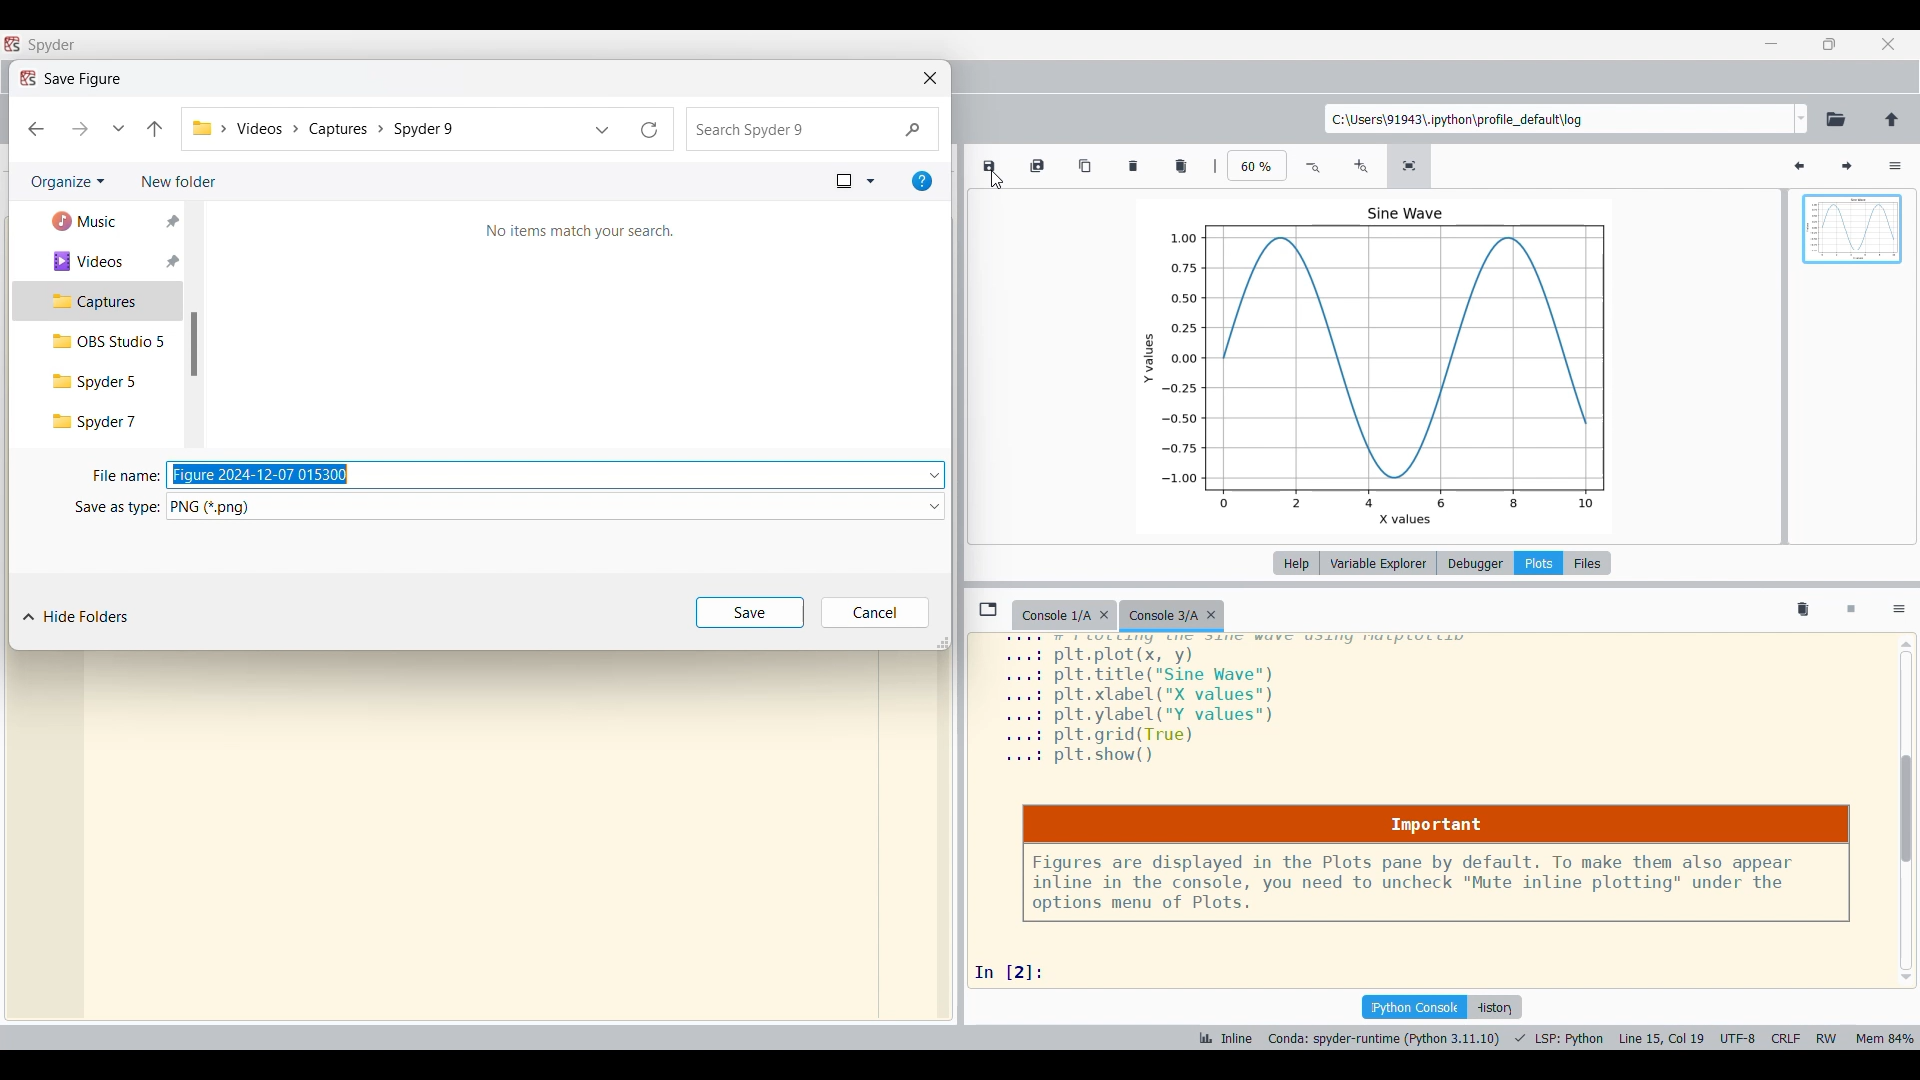 This screenshot has height=1080, width=1920. I want to click on Show in smaller tab, so click(1829, 44).